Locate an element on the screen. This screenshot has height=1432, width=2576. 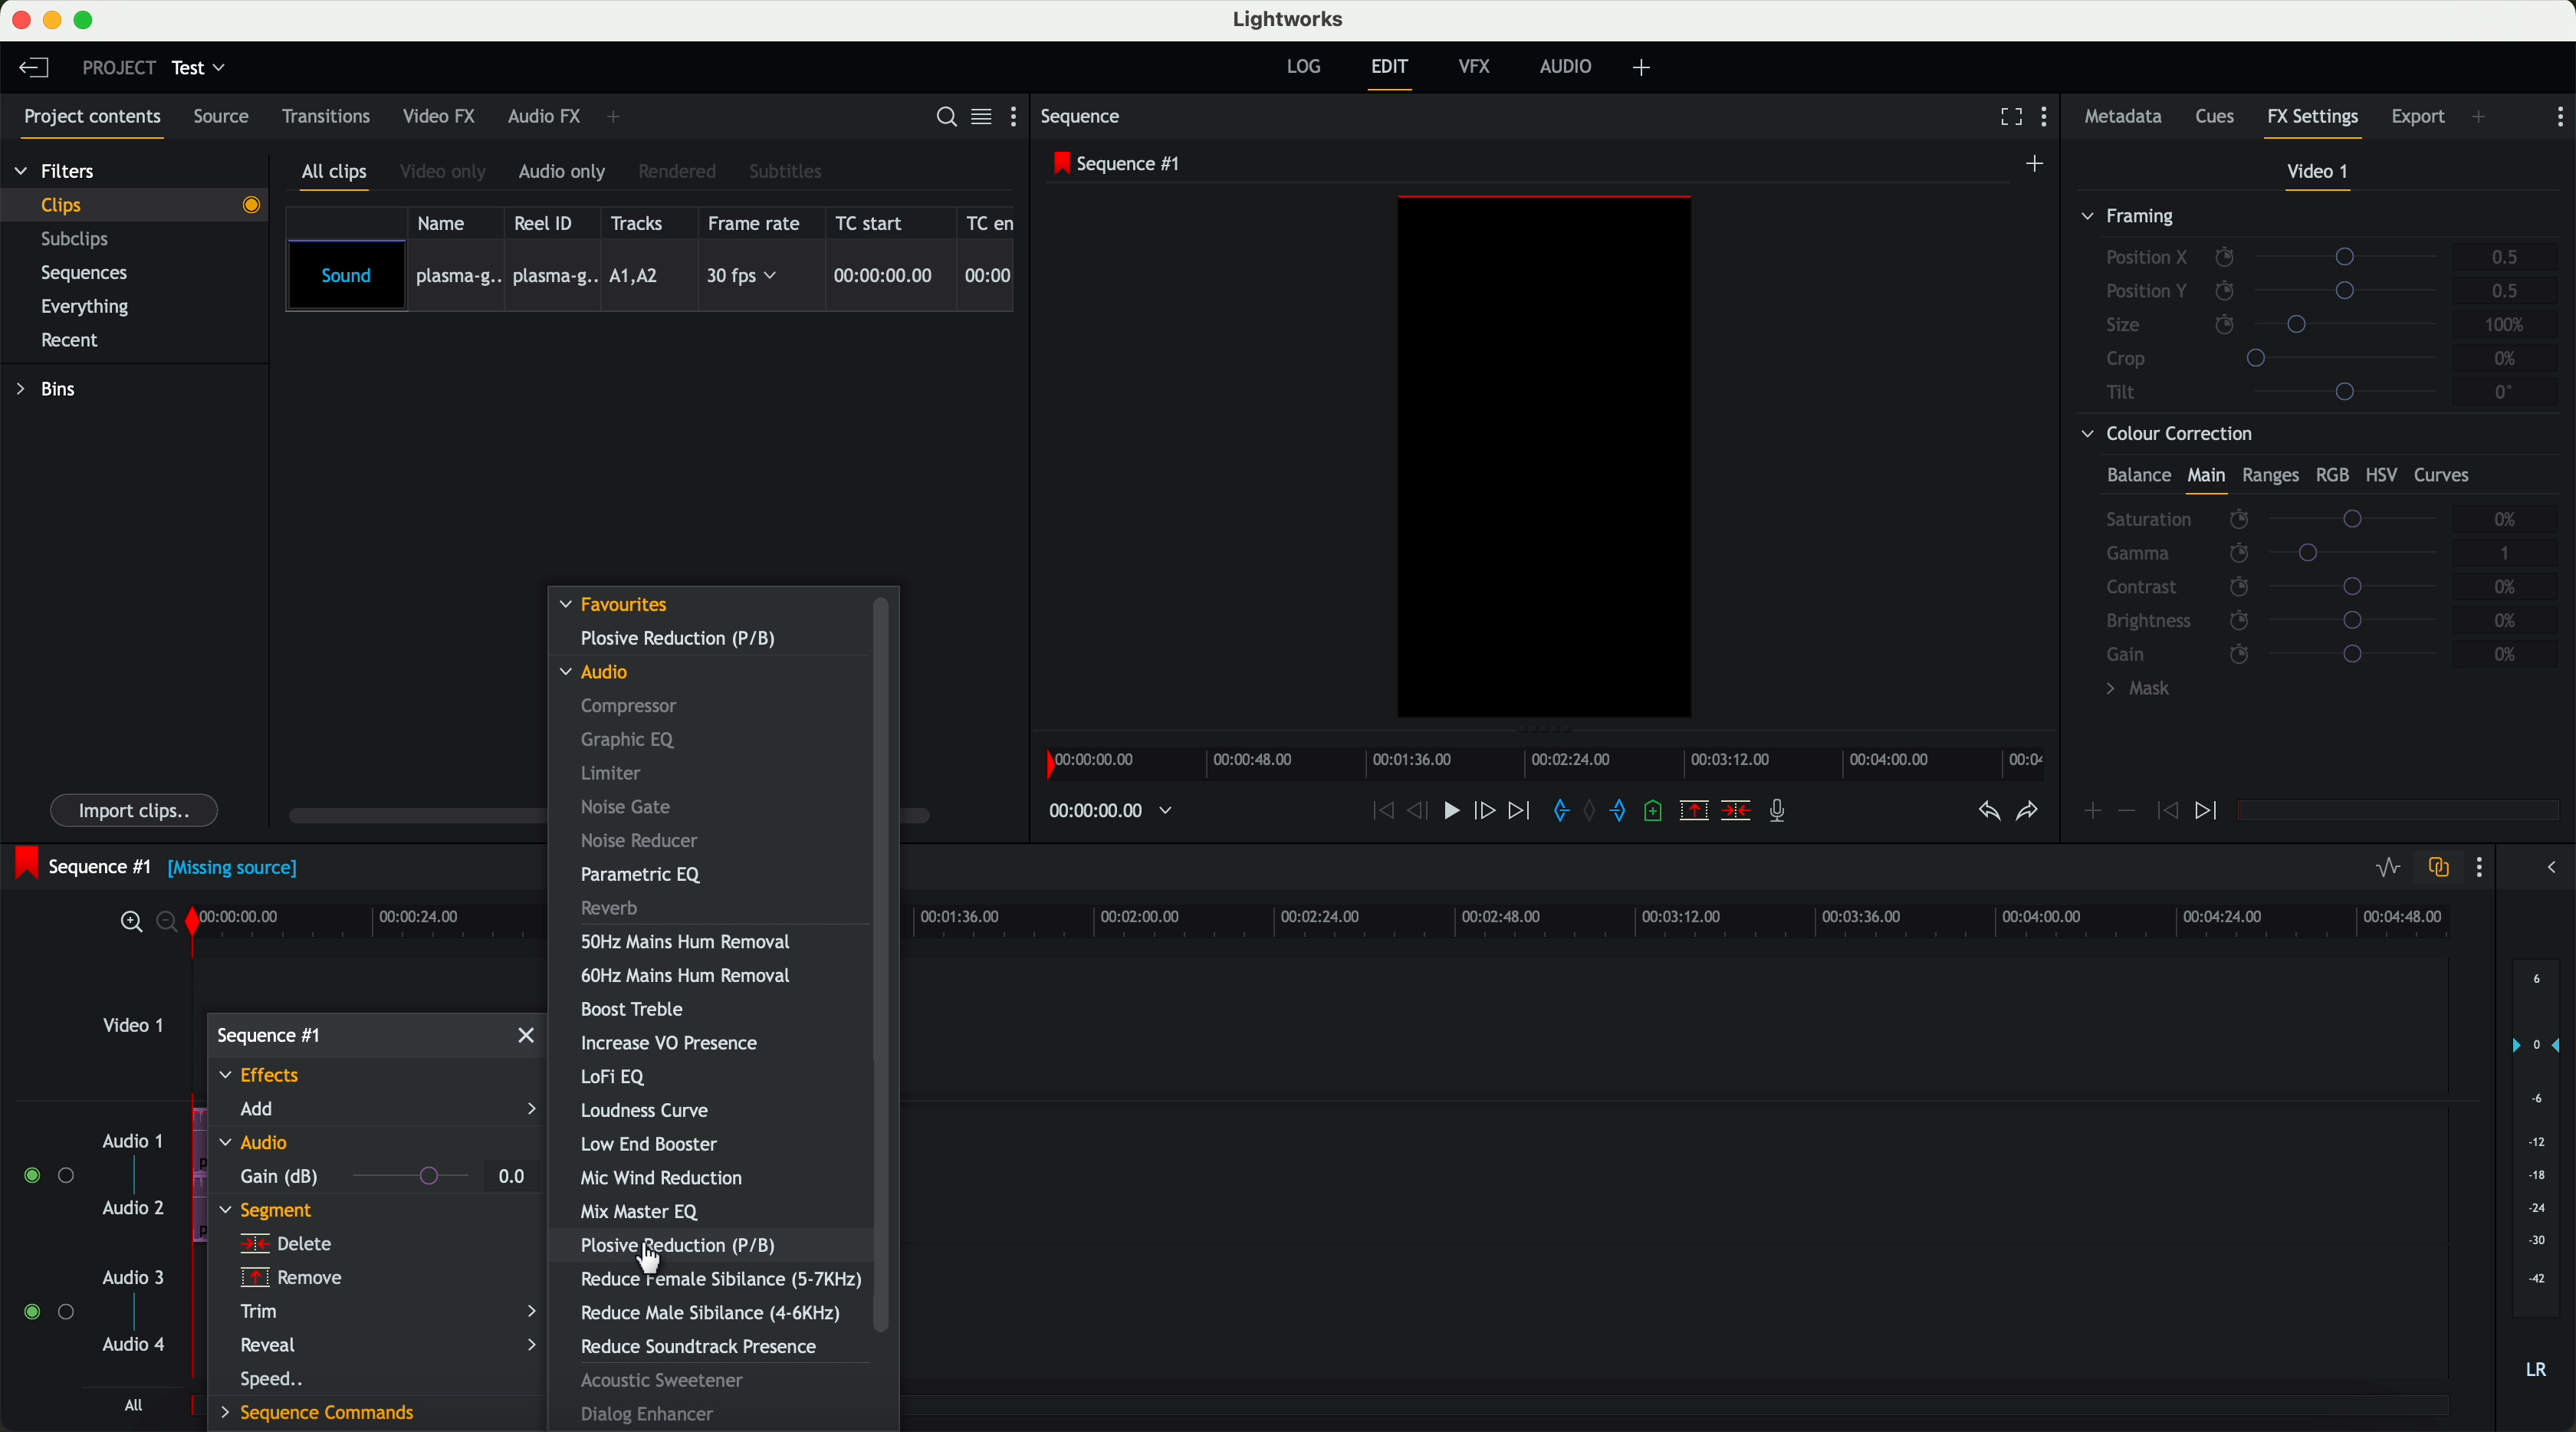
limiter is located at coordinates (615, 773).